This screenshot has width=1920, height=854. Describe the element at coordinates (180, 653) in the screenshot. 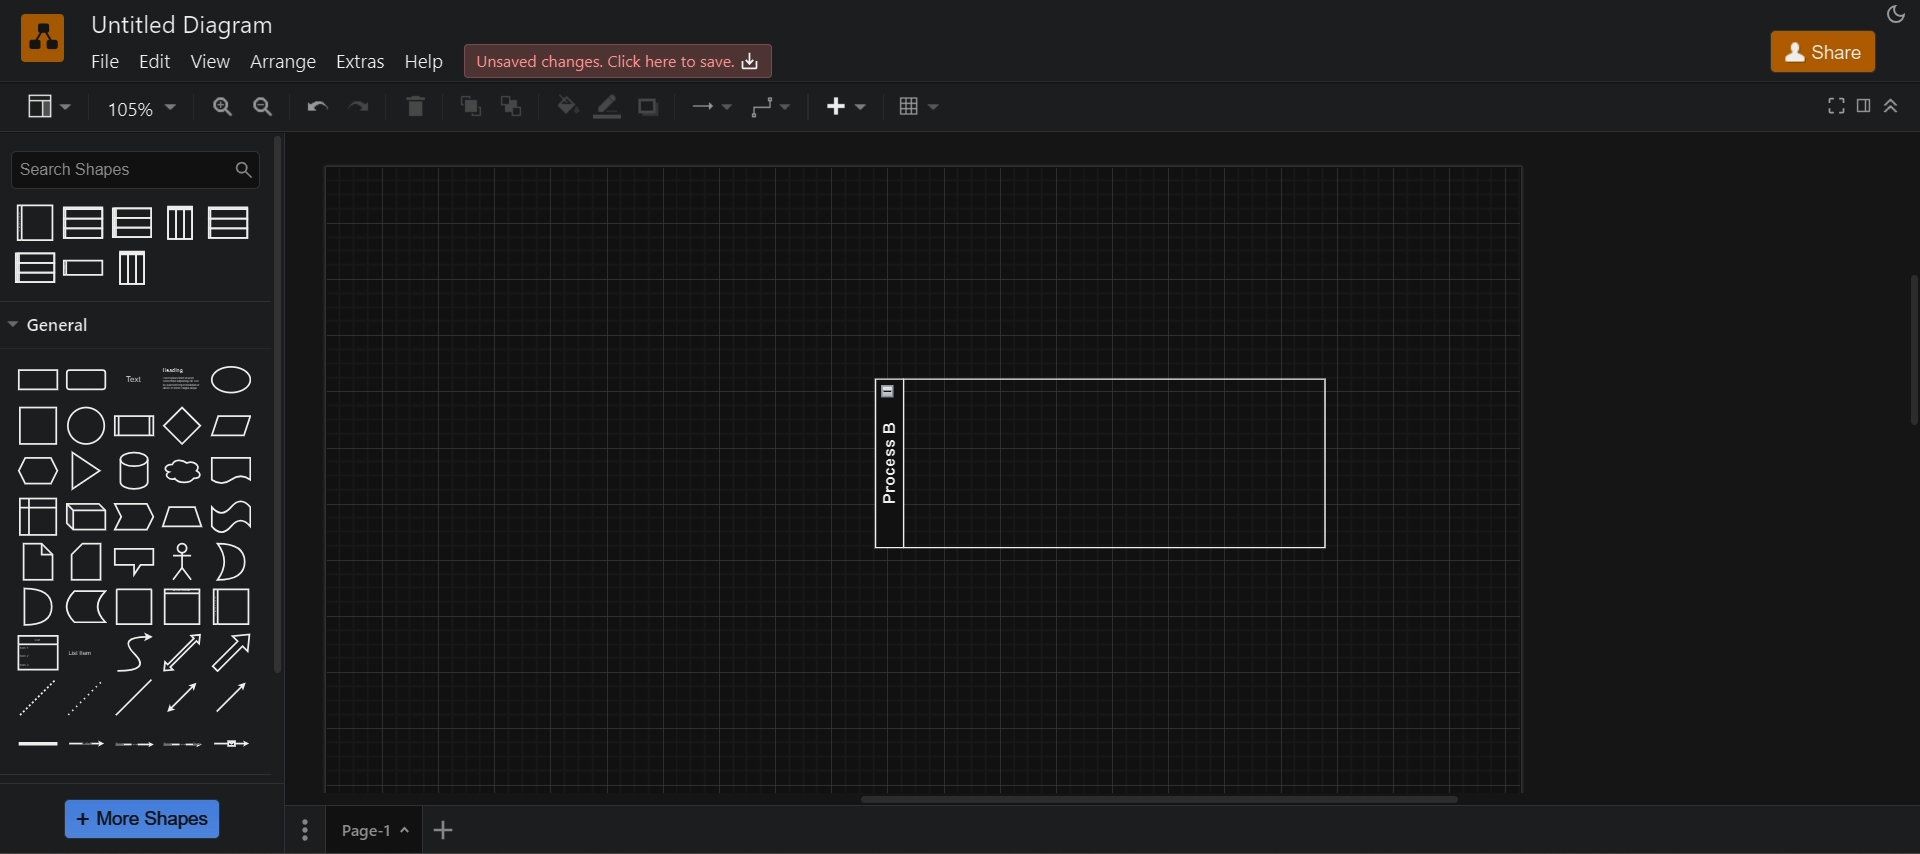

I see `bidirectional arrow` at that location.